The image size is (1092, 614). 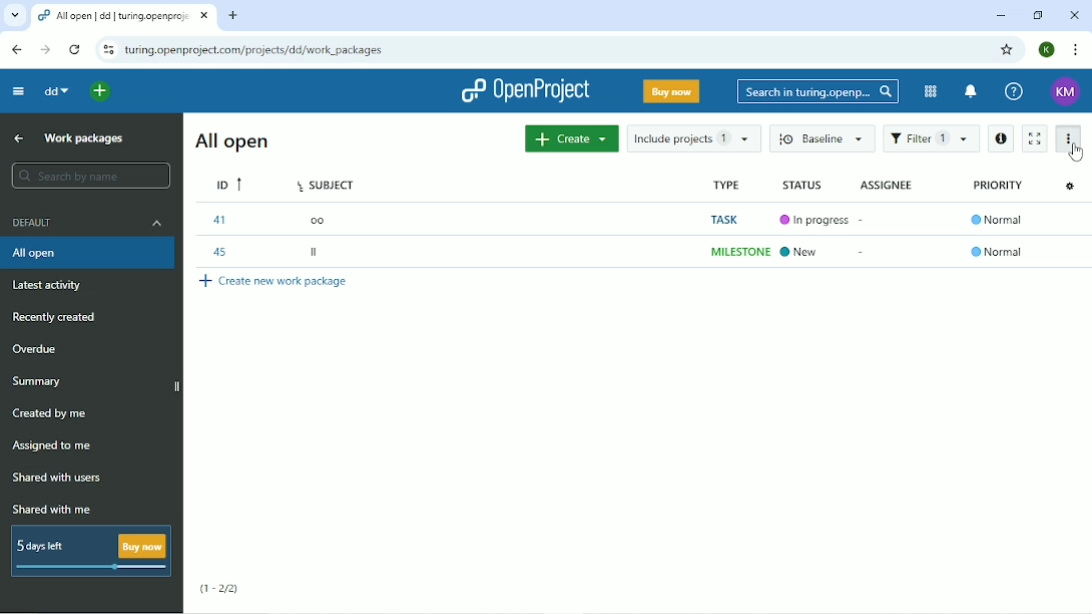 I want to click on All open dd Turing.oopenproject, so click(x=122, y=15).